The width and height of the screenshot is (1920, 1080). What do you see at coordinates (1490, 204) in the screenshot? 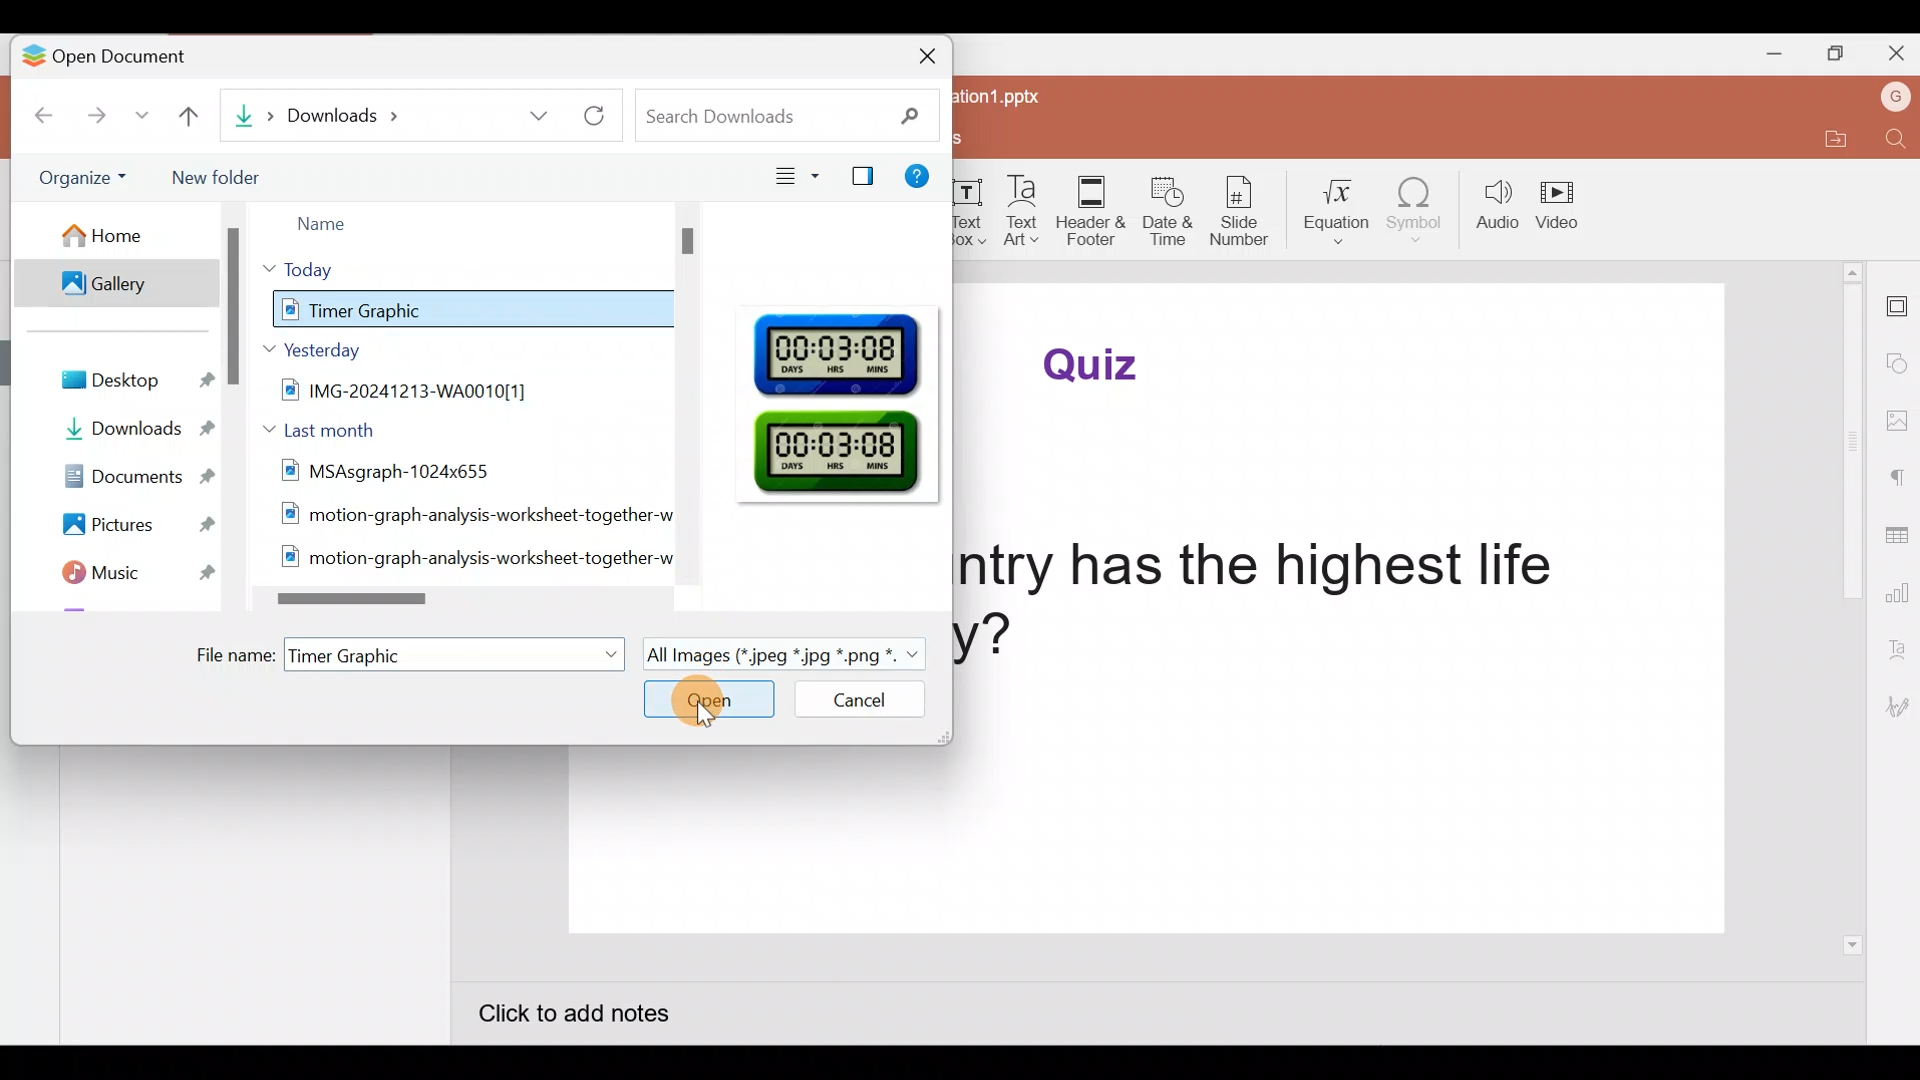
I see `Audio` at bounding box center [1490, 204].